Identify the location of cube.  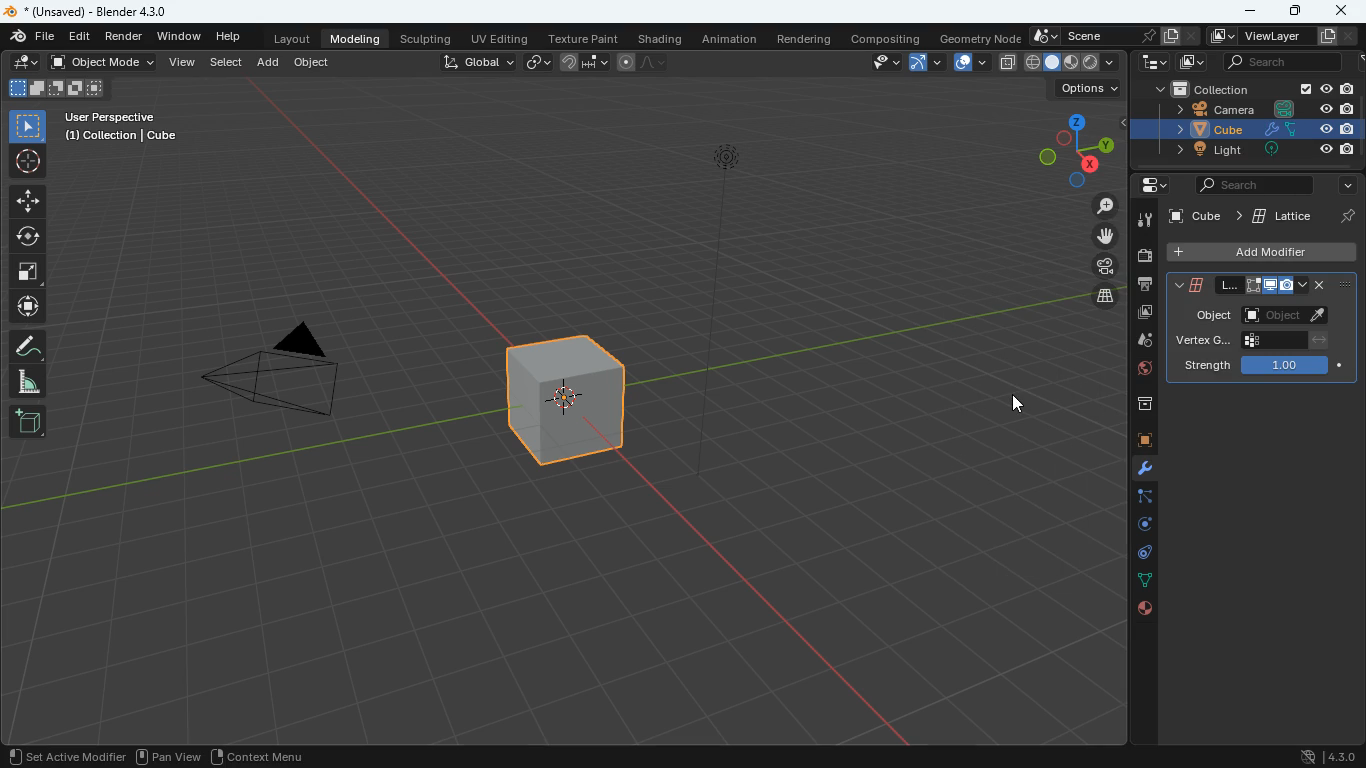
(573, 399).